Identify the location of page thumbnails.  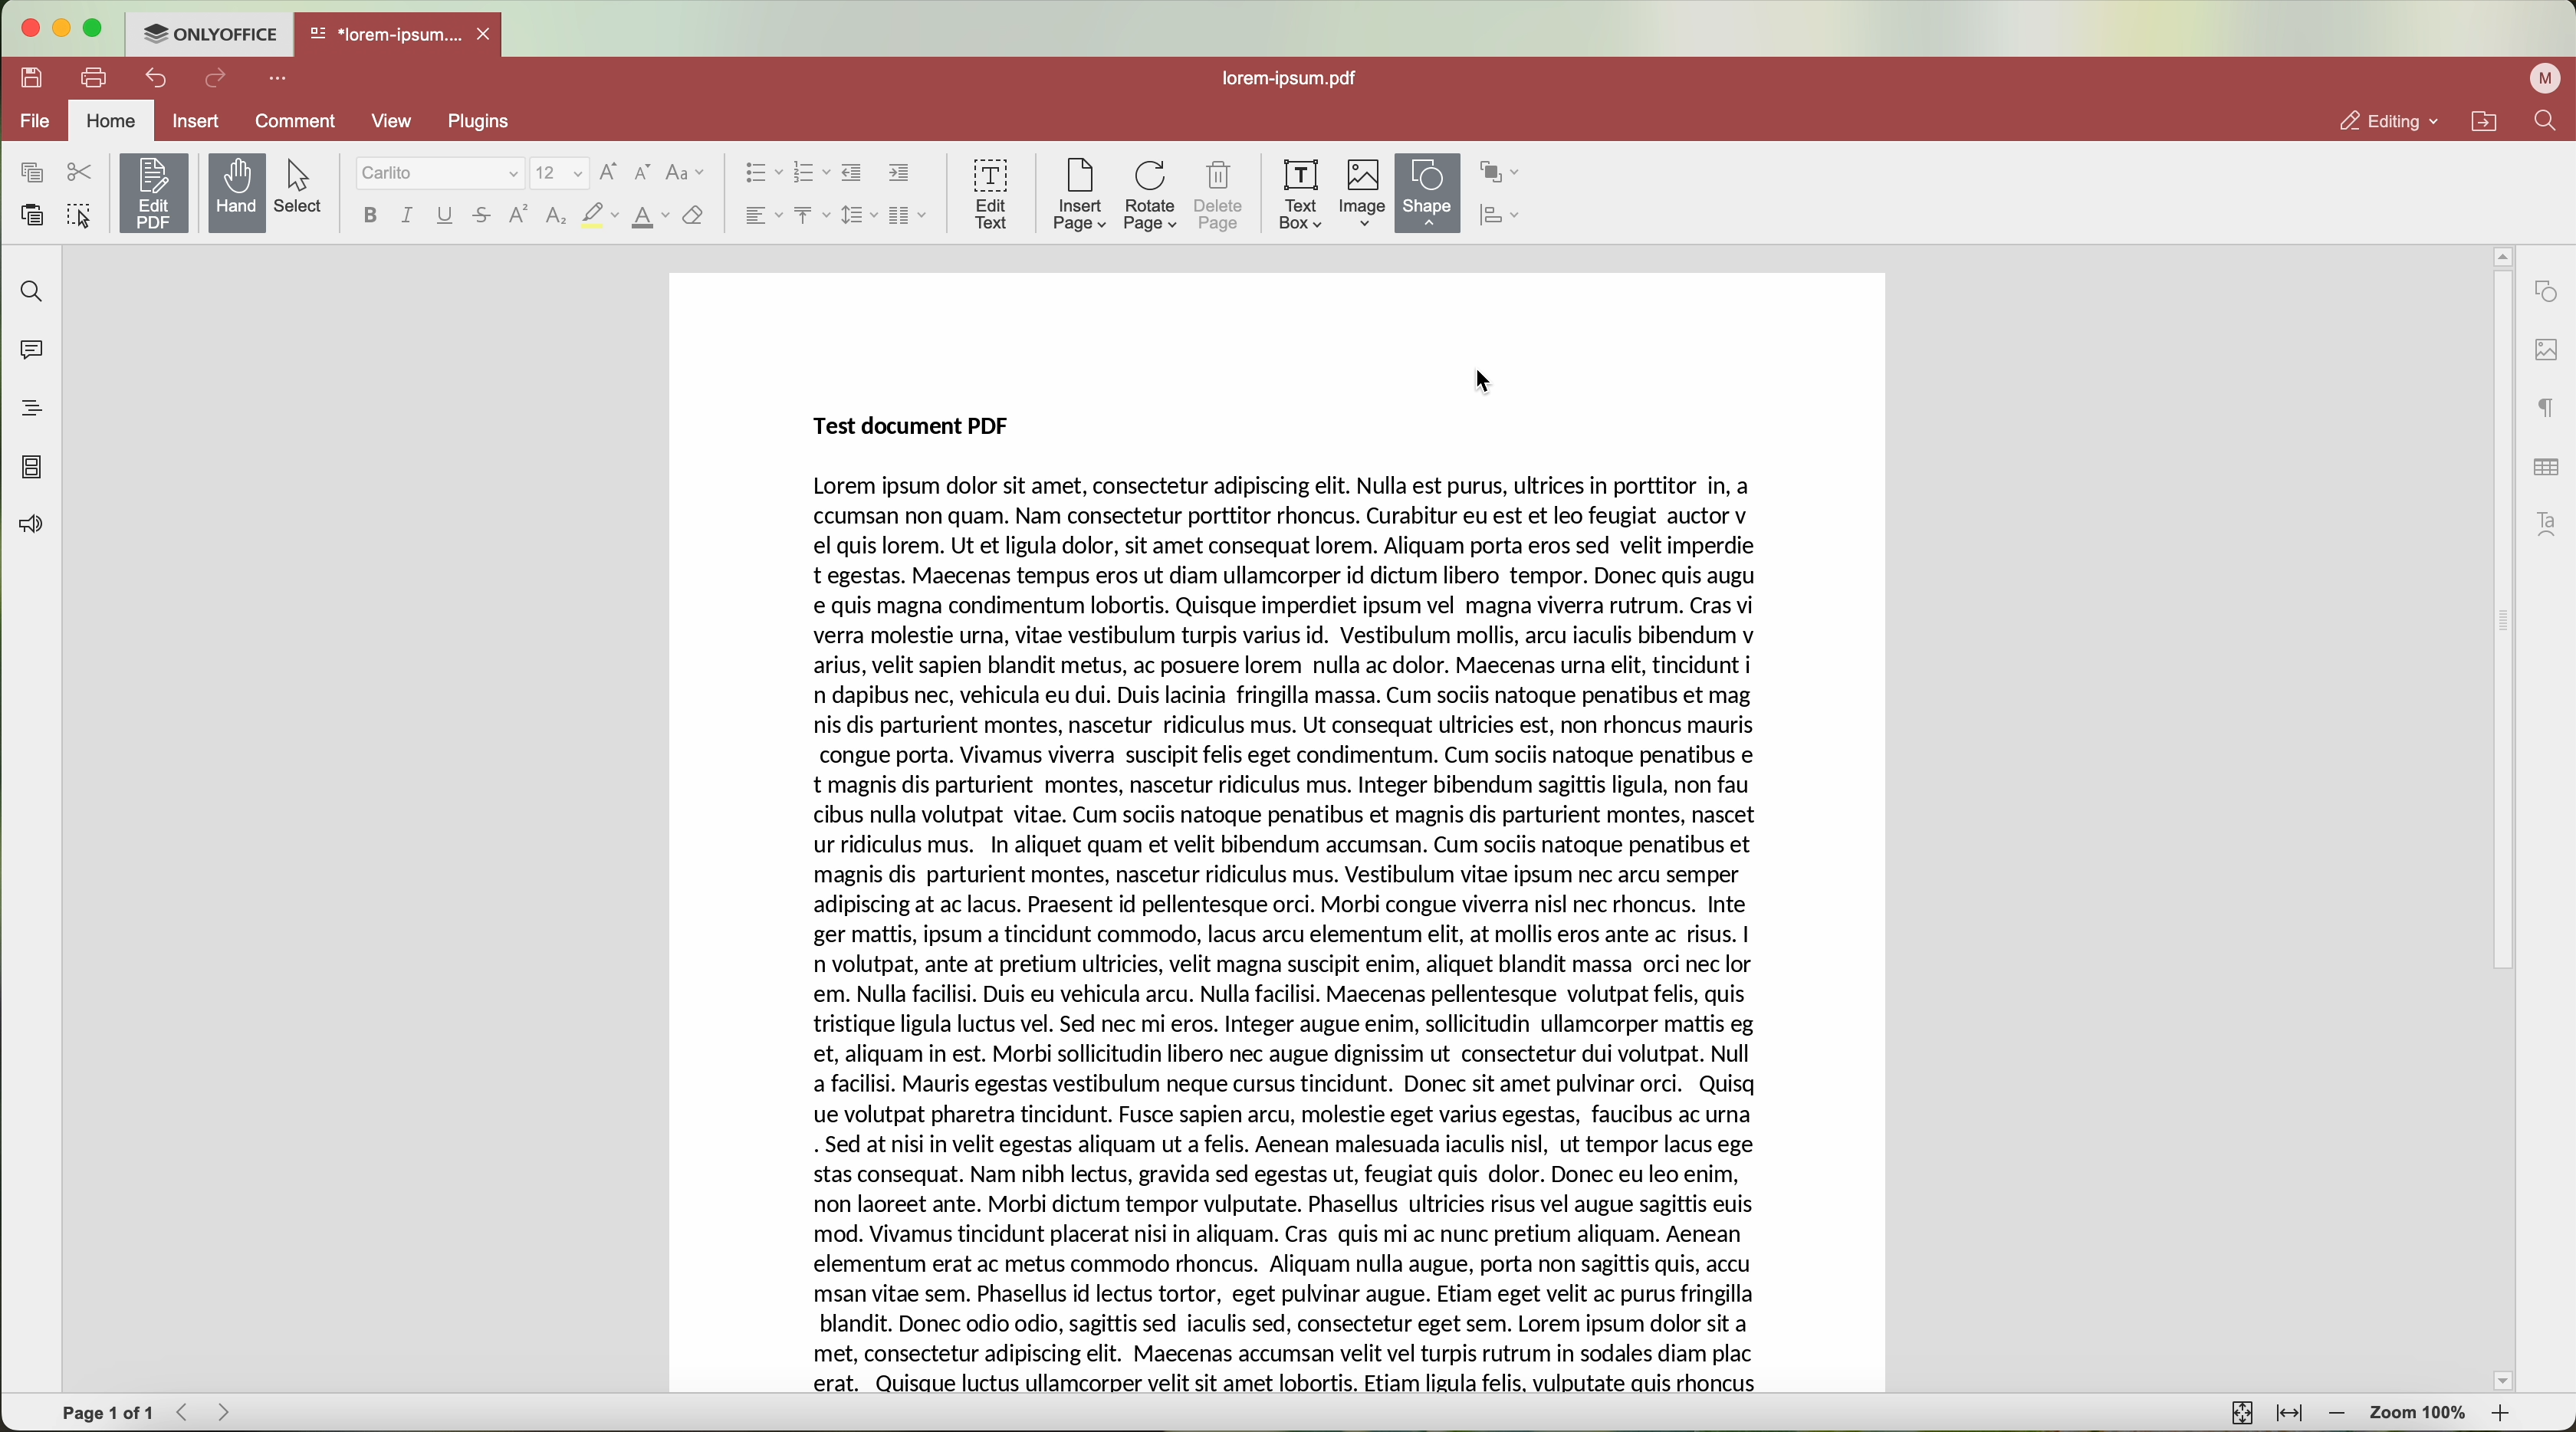
(32, 469).